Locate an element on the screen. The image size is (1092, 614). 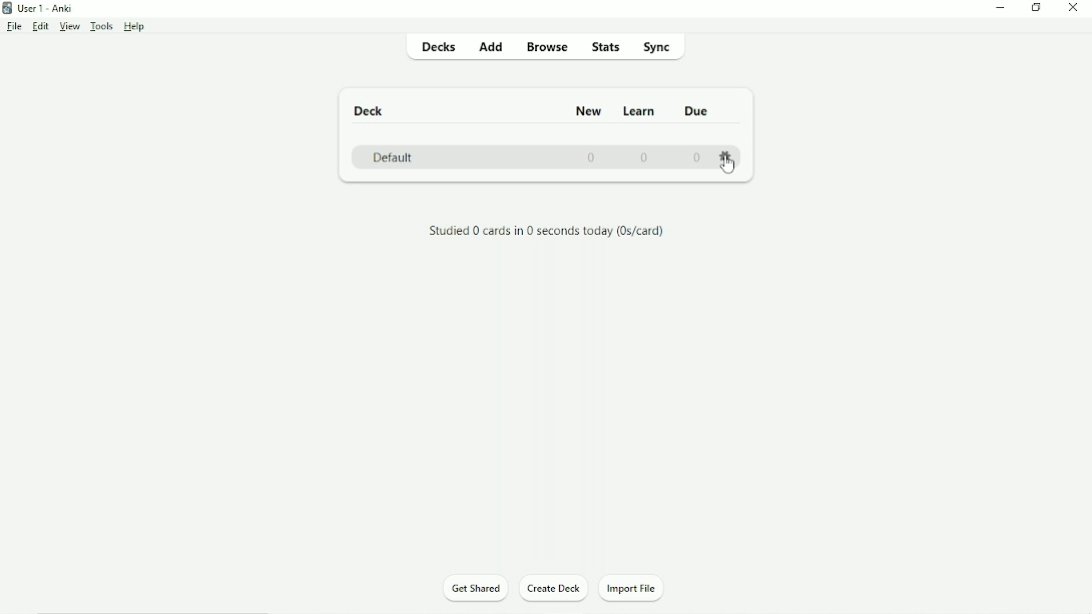
Edit is located at coordinates (40, 26).